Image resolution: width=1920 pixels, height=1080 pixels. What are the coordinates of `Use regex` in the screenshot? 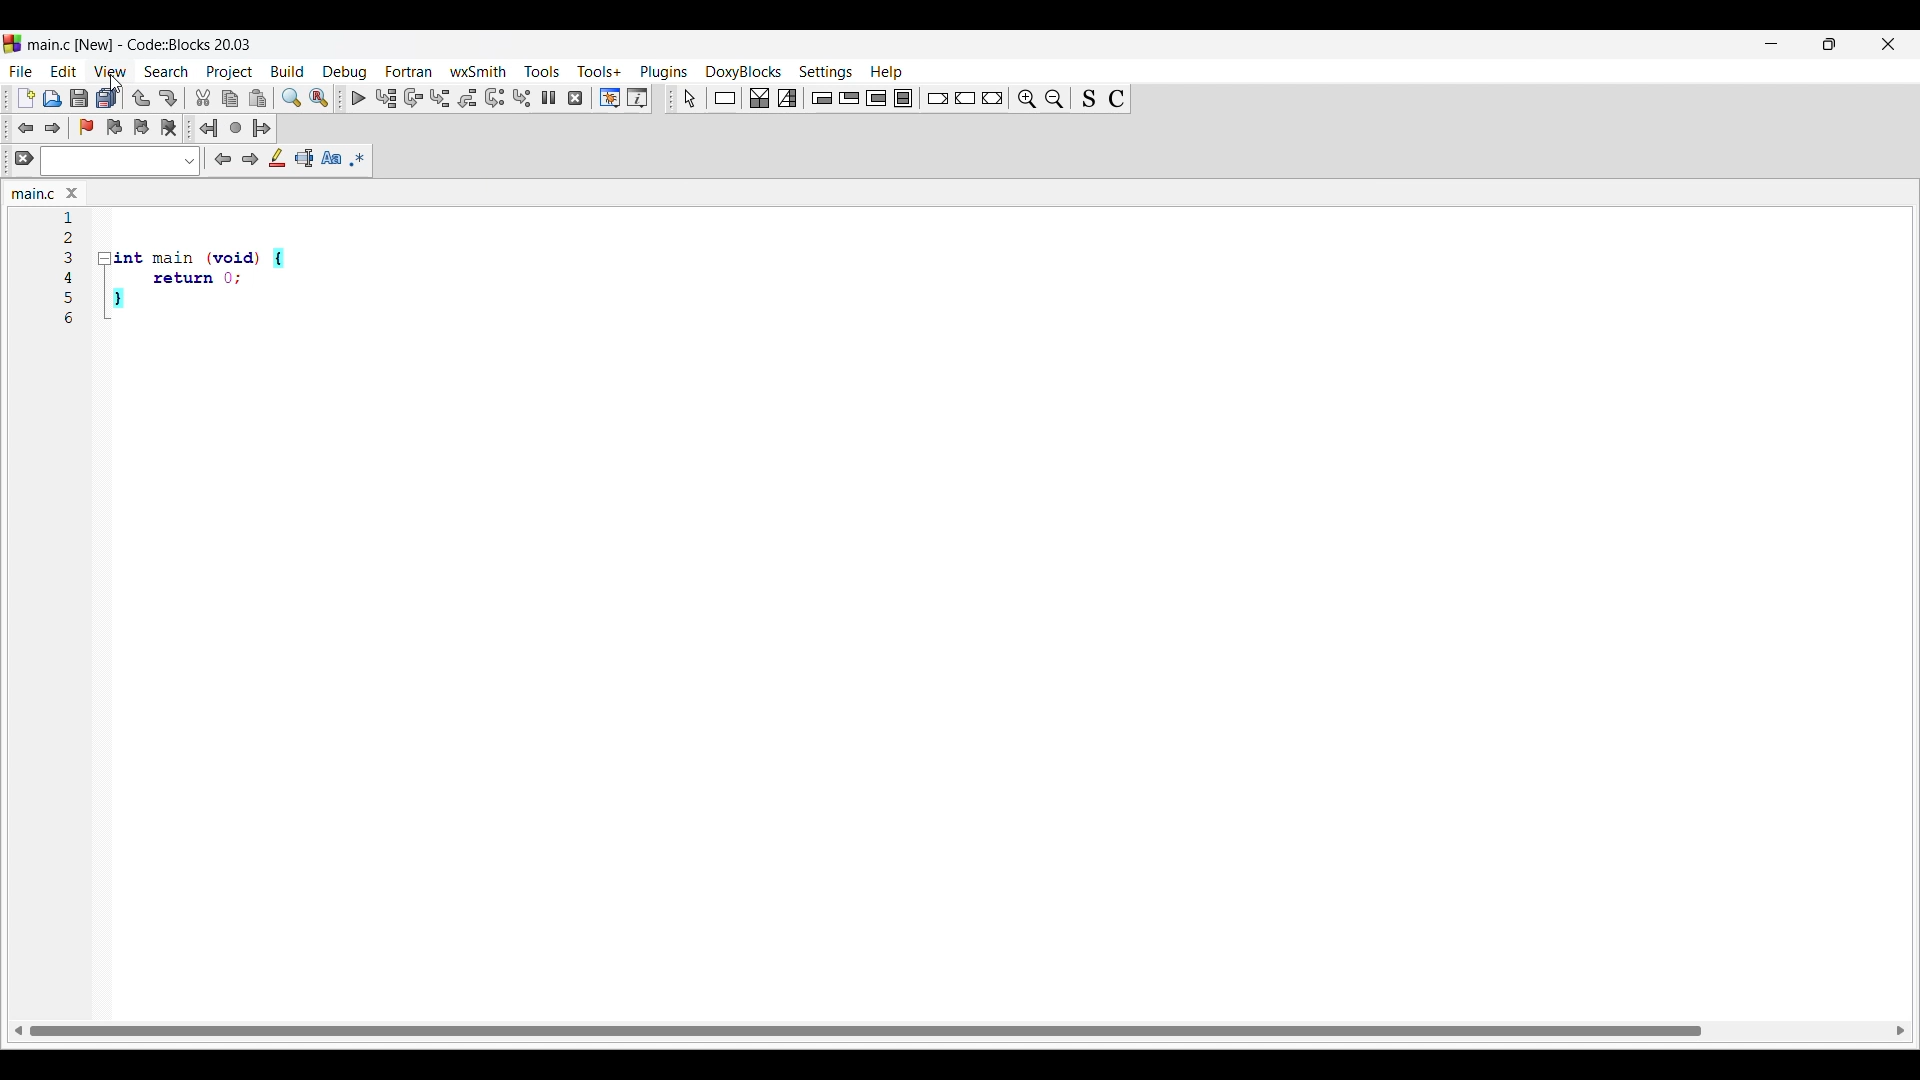 It's located at (357, 160).